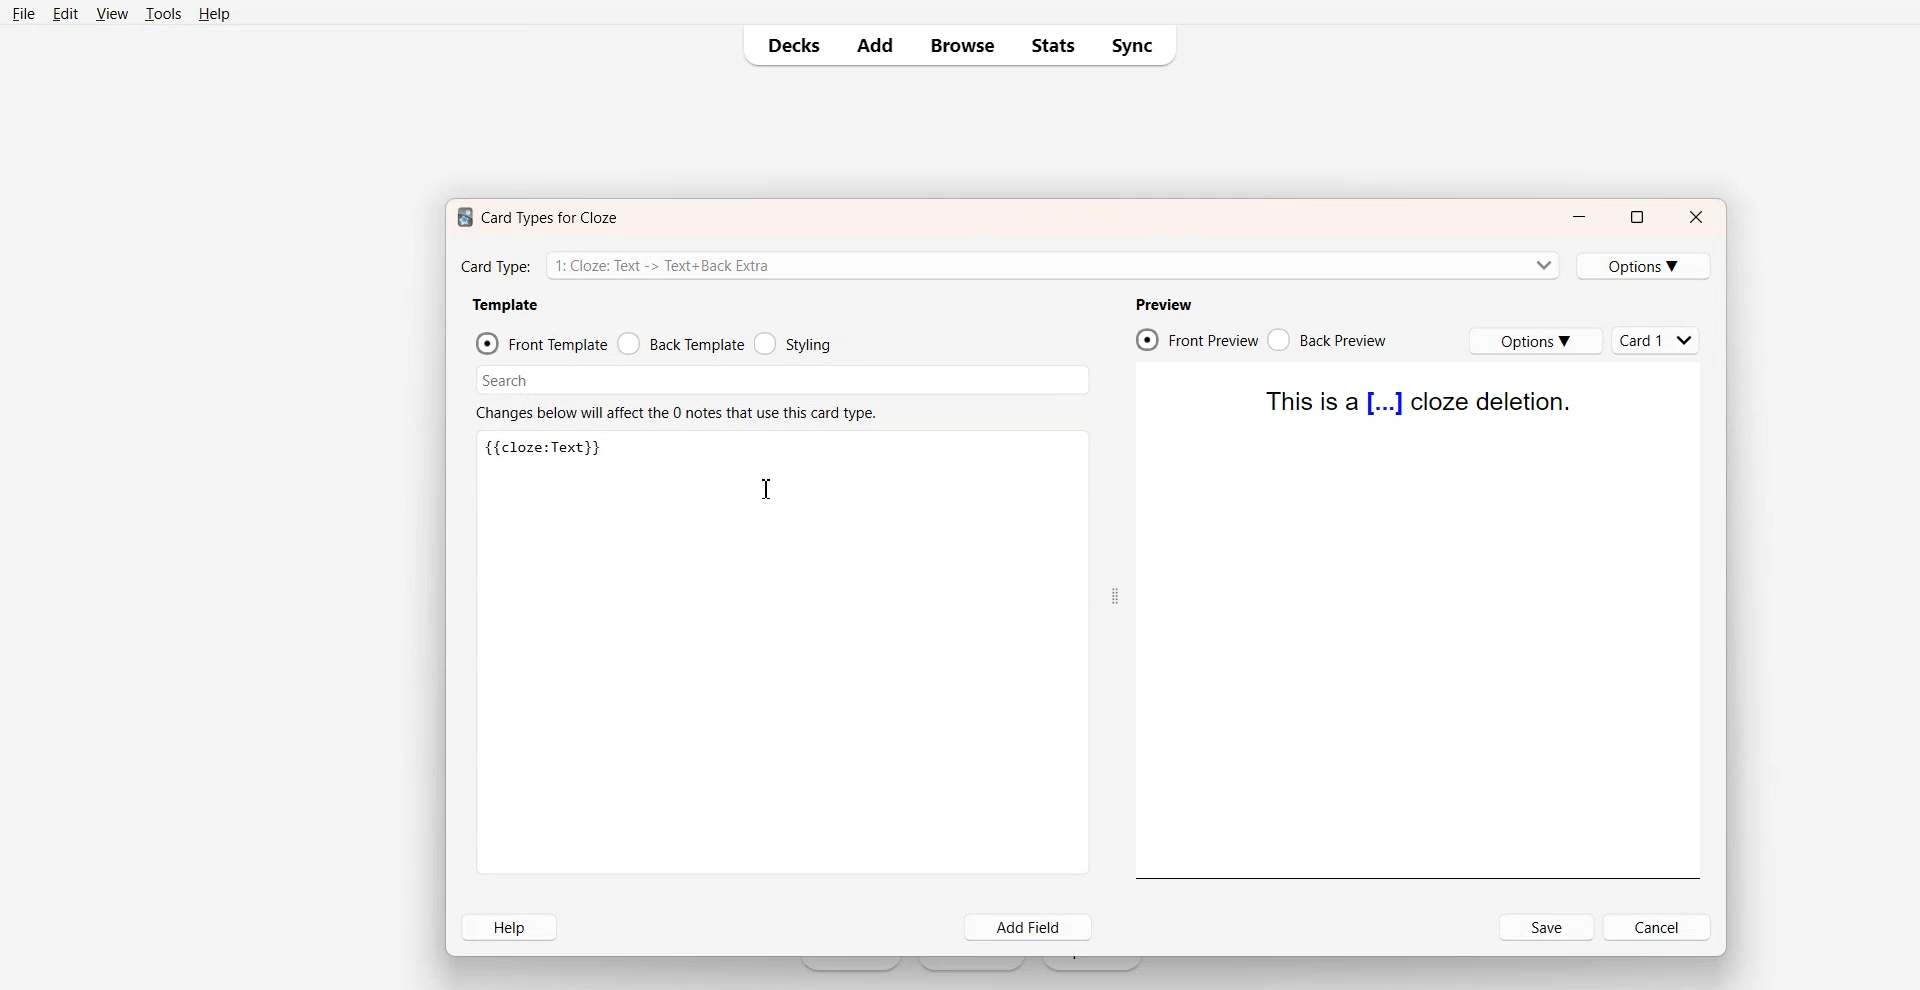 This screenshot has height=990, width=1920. What do you see at coordinates (1197, 339) in the screenshot?
I see `Front Preview` at bounding box center [1197, 339].